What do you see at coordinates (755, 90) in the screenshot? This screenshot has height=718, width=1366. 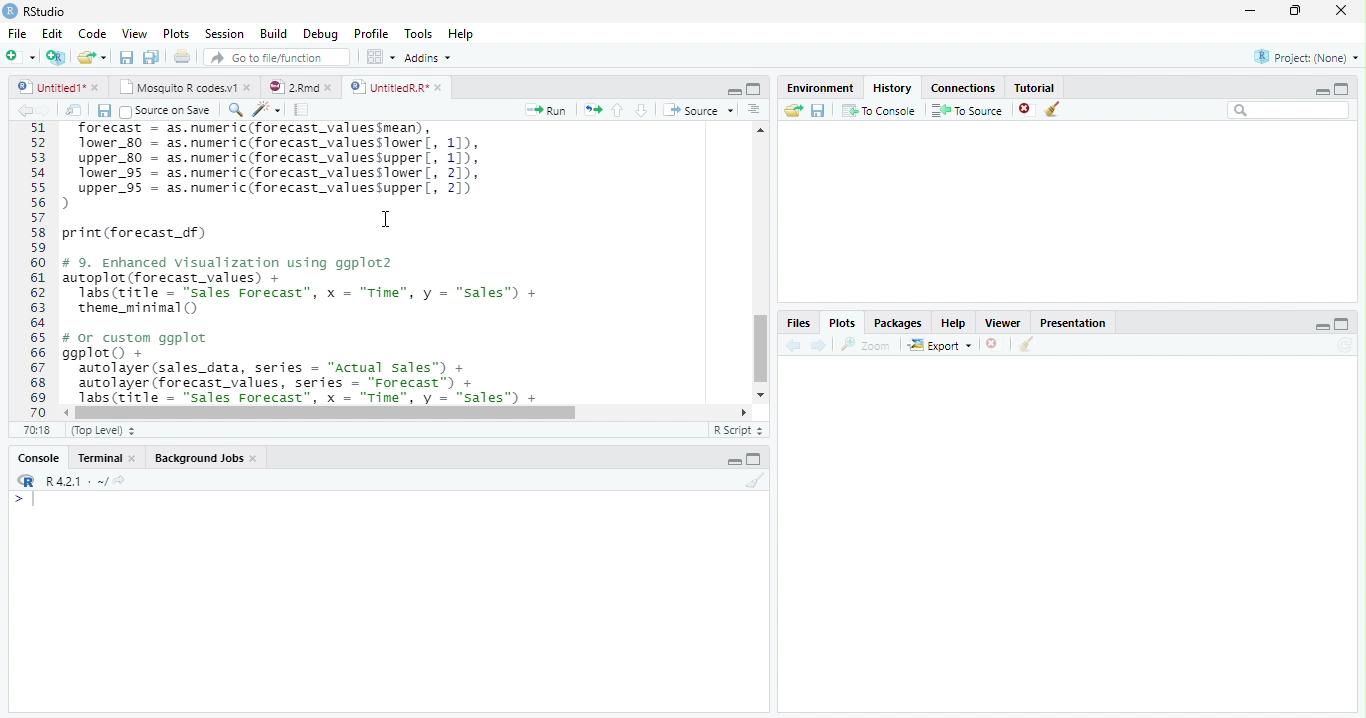 I see `Maximize` at bounding box center [755, 90].